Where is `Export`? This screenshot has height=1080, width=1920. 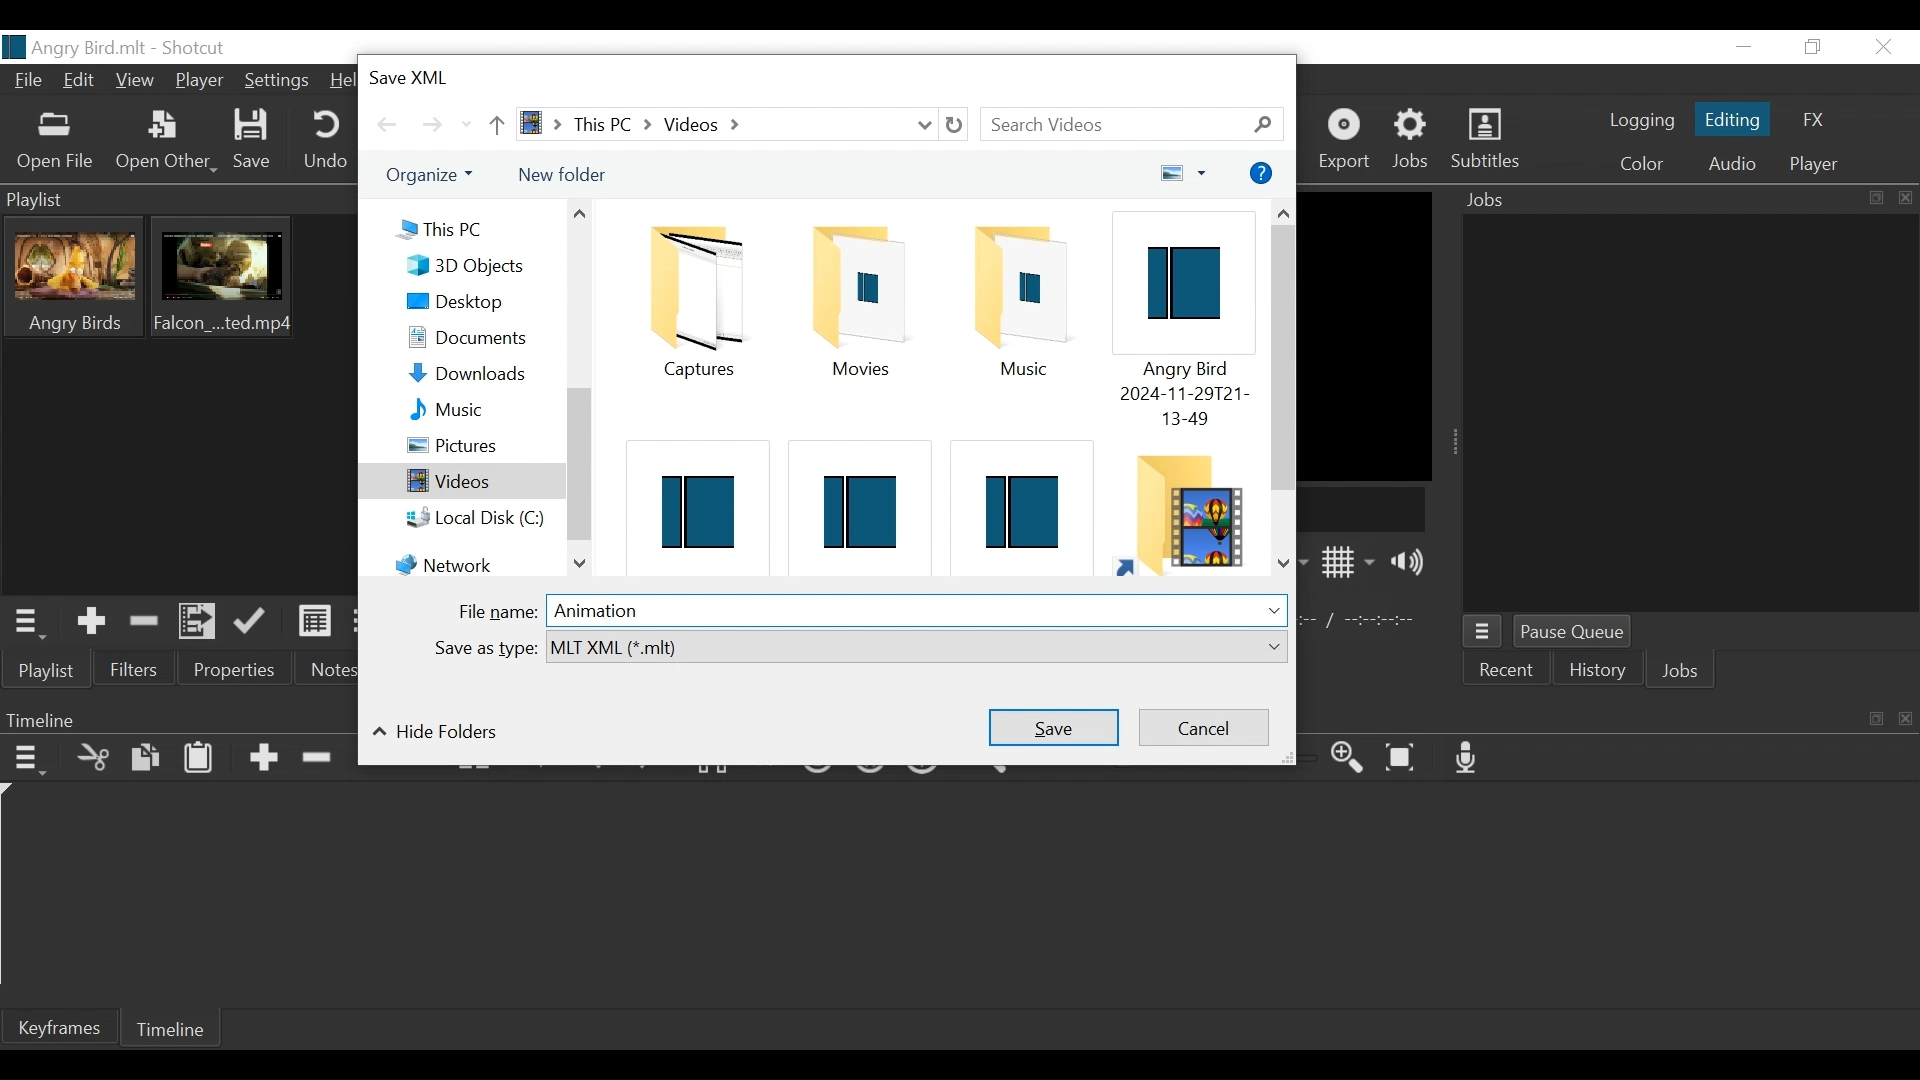
Export is located at coordinates (1347, 140).